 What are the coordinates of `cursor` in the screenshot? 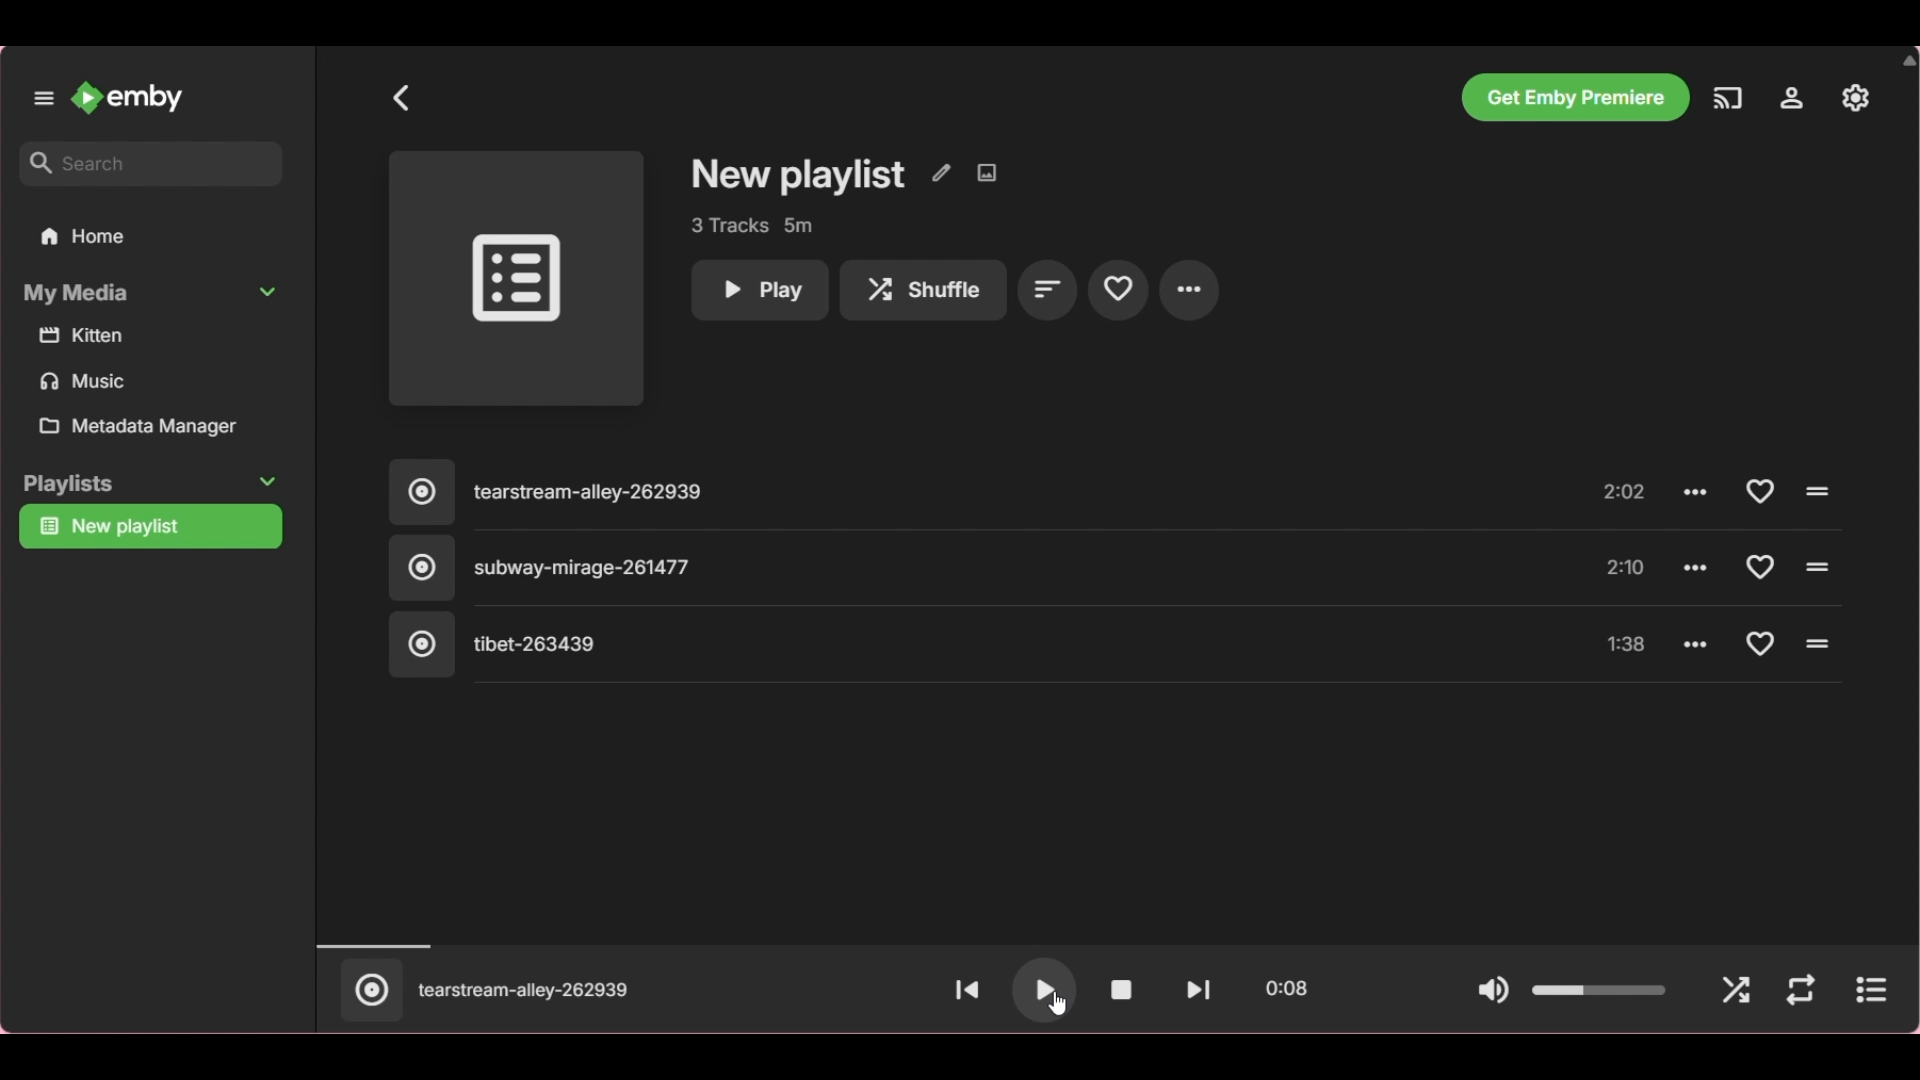 It's located at (1057, 1003).